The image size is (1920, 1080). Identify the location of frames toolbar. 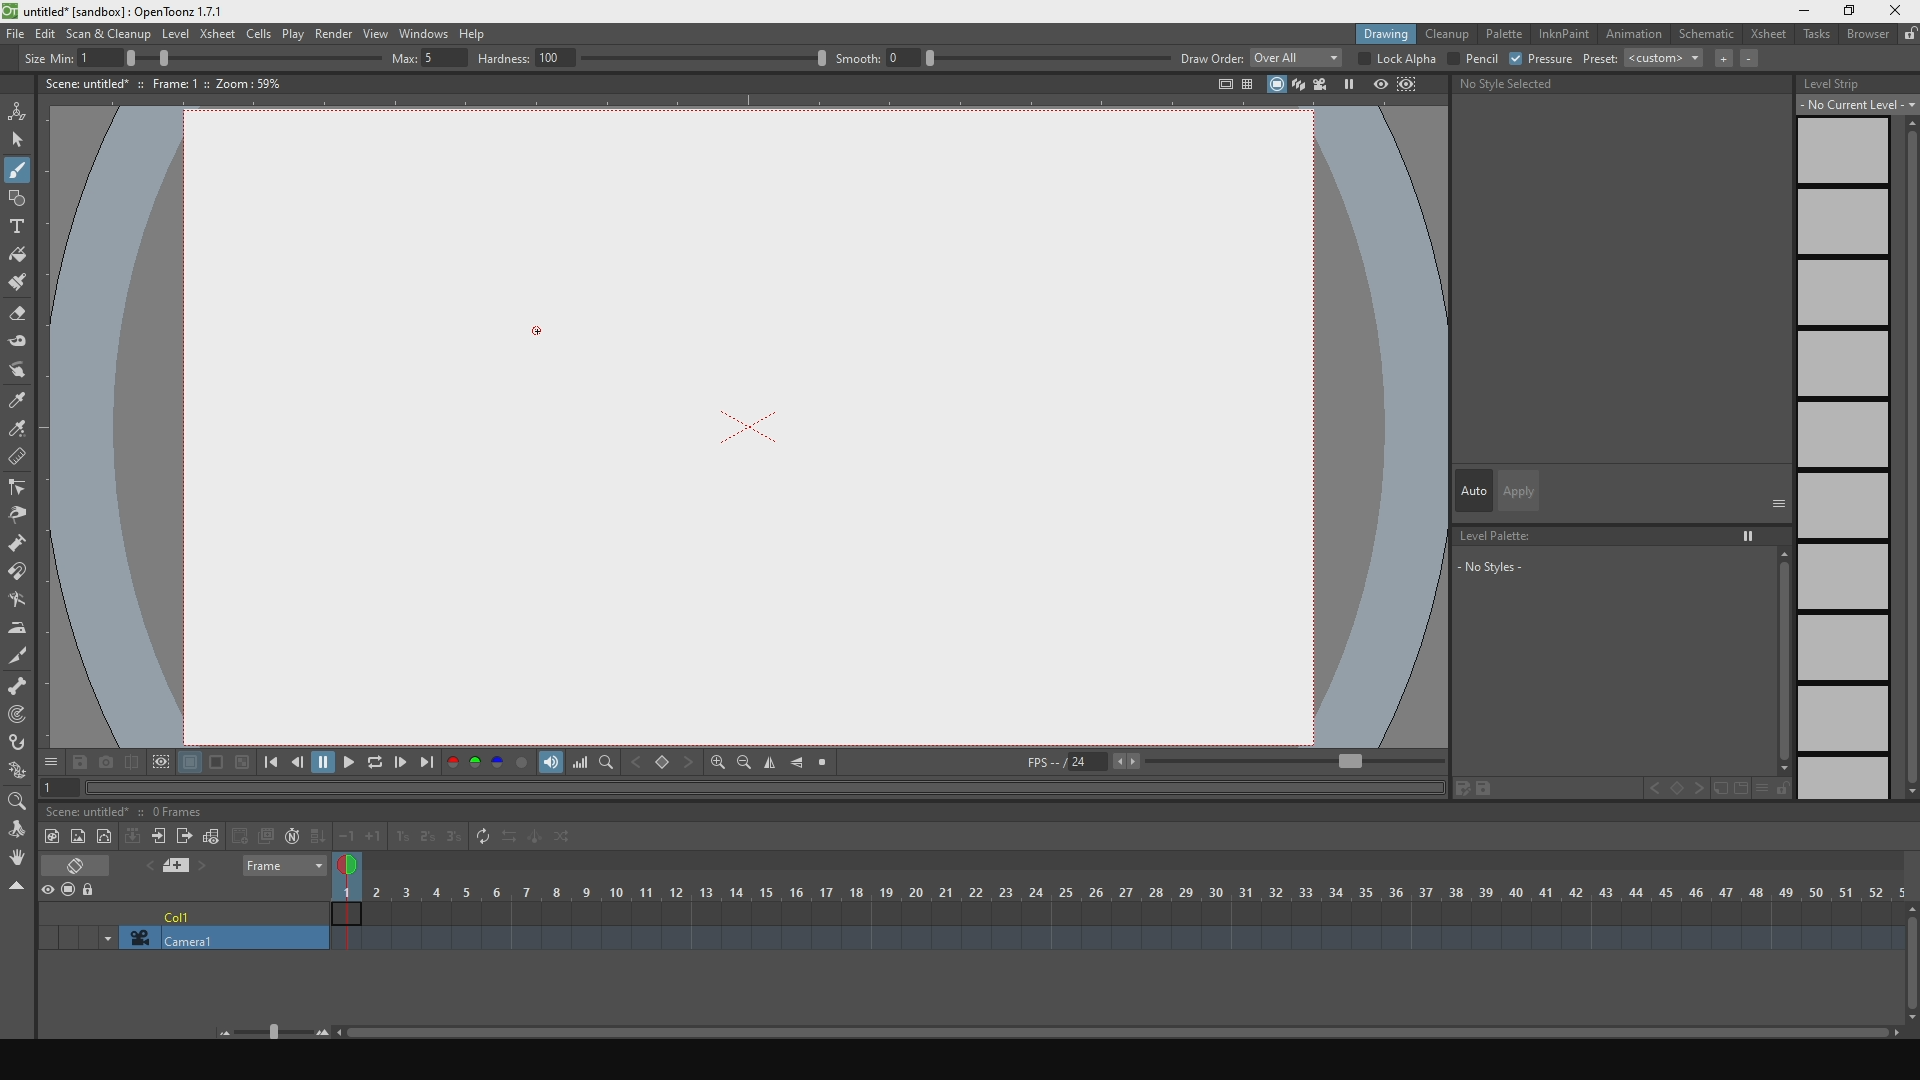
(180, 835).